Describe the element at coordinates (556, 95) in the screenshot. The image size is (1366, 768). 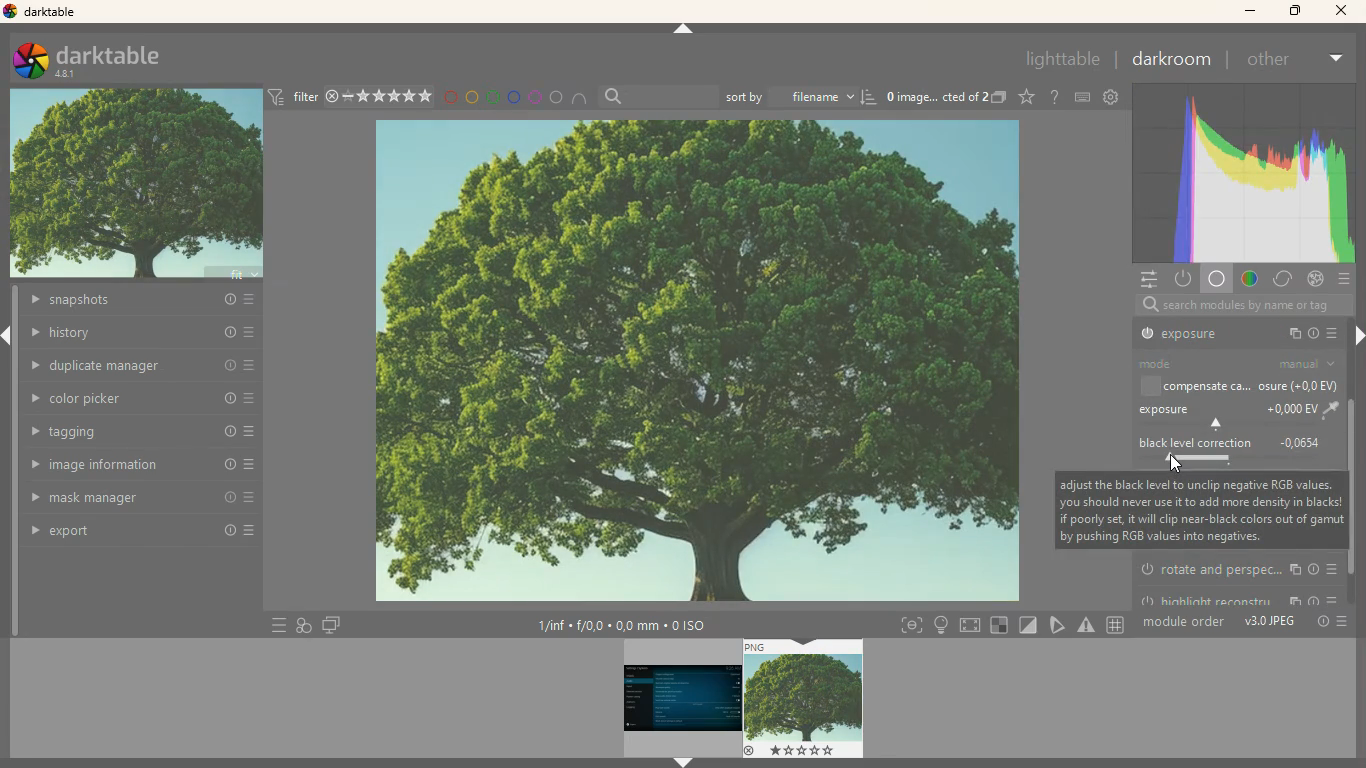
I see `circle` at that location.